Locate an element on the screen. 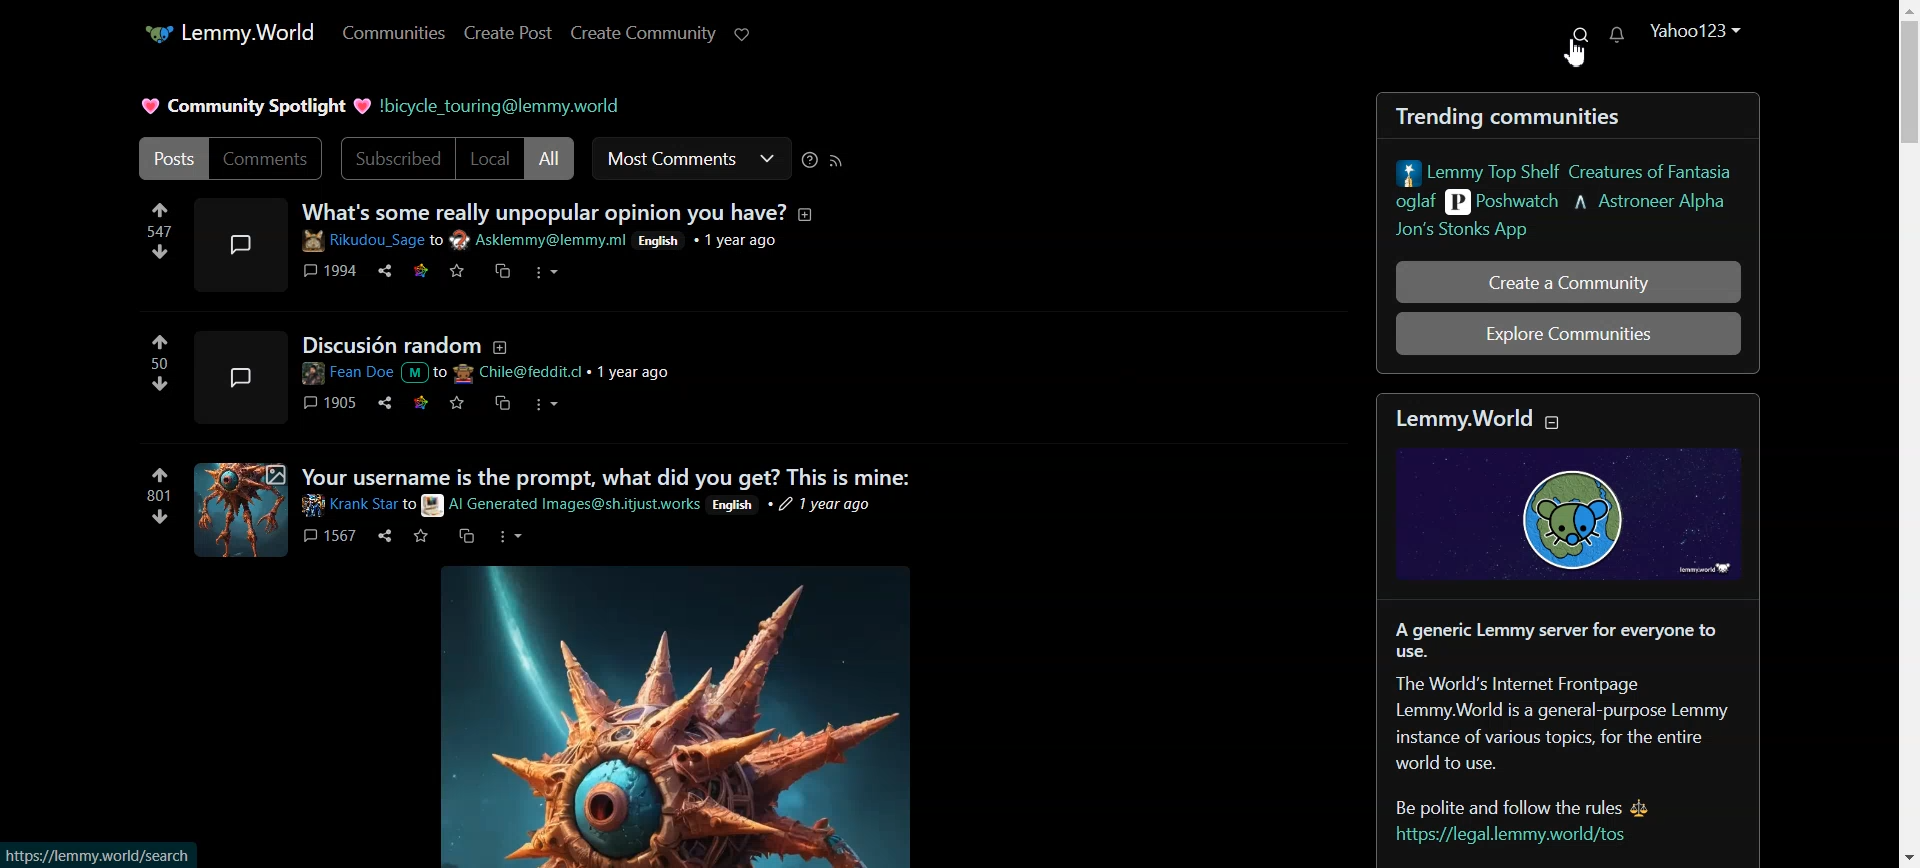 Image resolution: width=1920 pixels, height=868 pixels. messages is located at coordinates (502, 403).